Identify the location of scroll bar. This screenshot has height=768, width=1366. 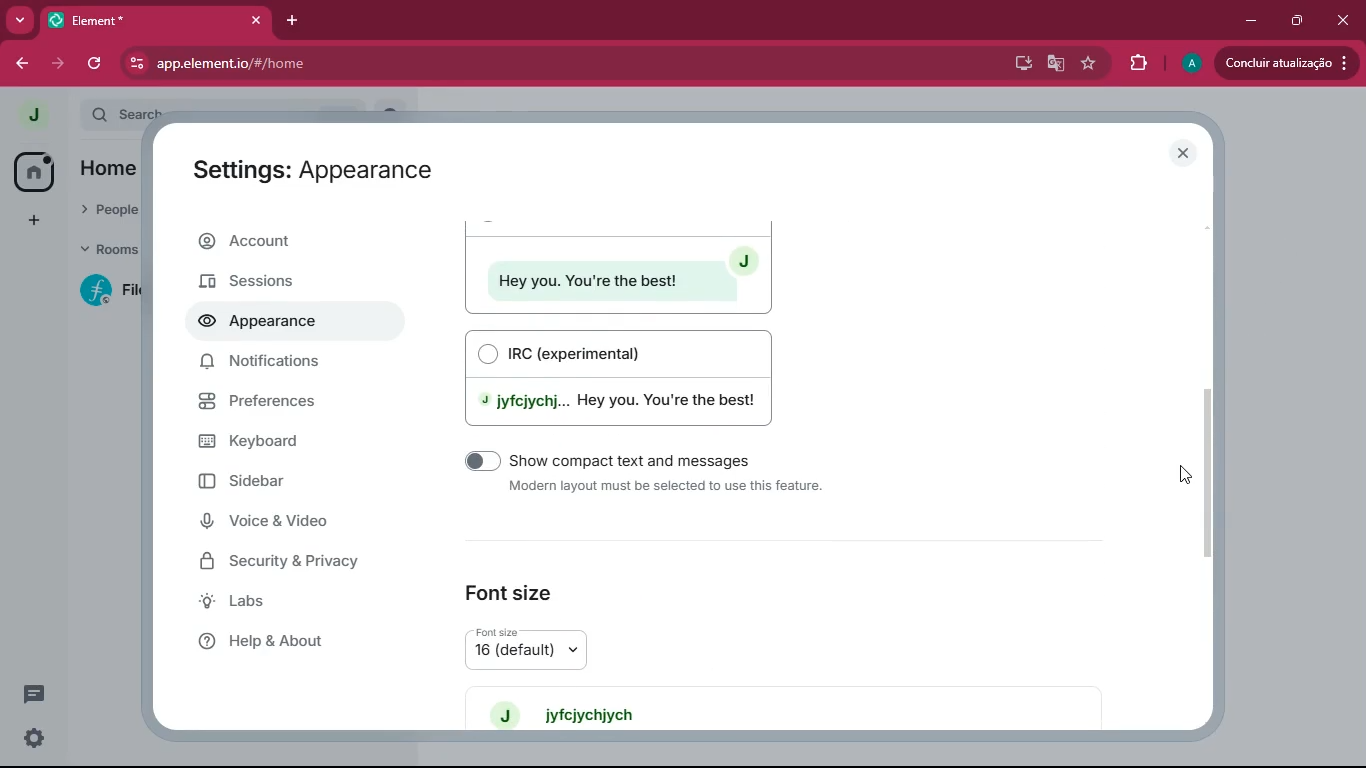
(1217, 471).